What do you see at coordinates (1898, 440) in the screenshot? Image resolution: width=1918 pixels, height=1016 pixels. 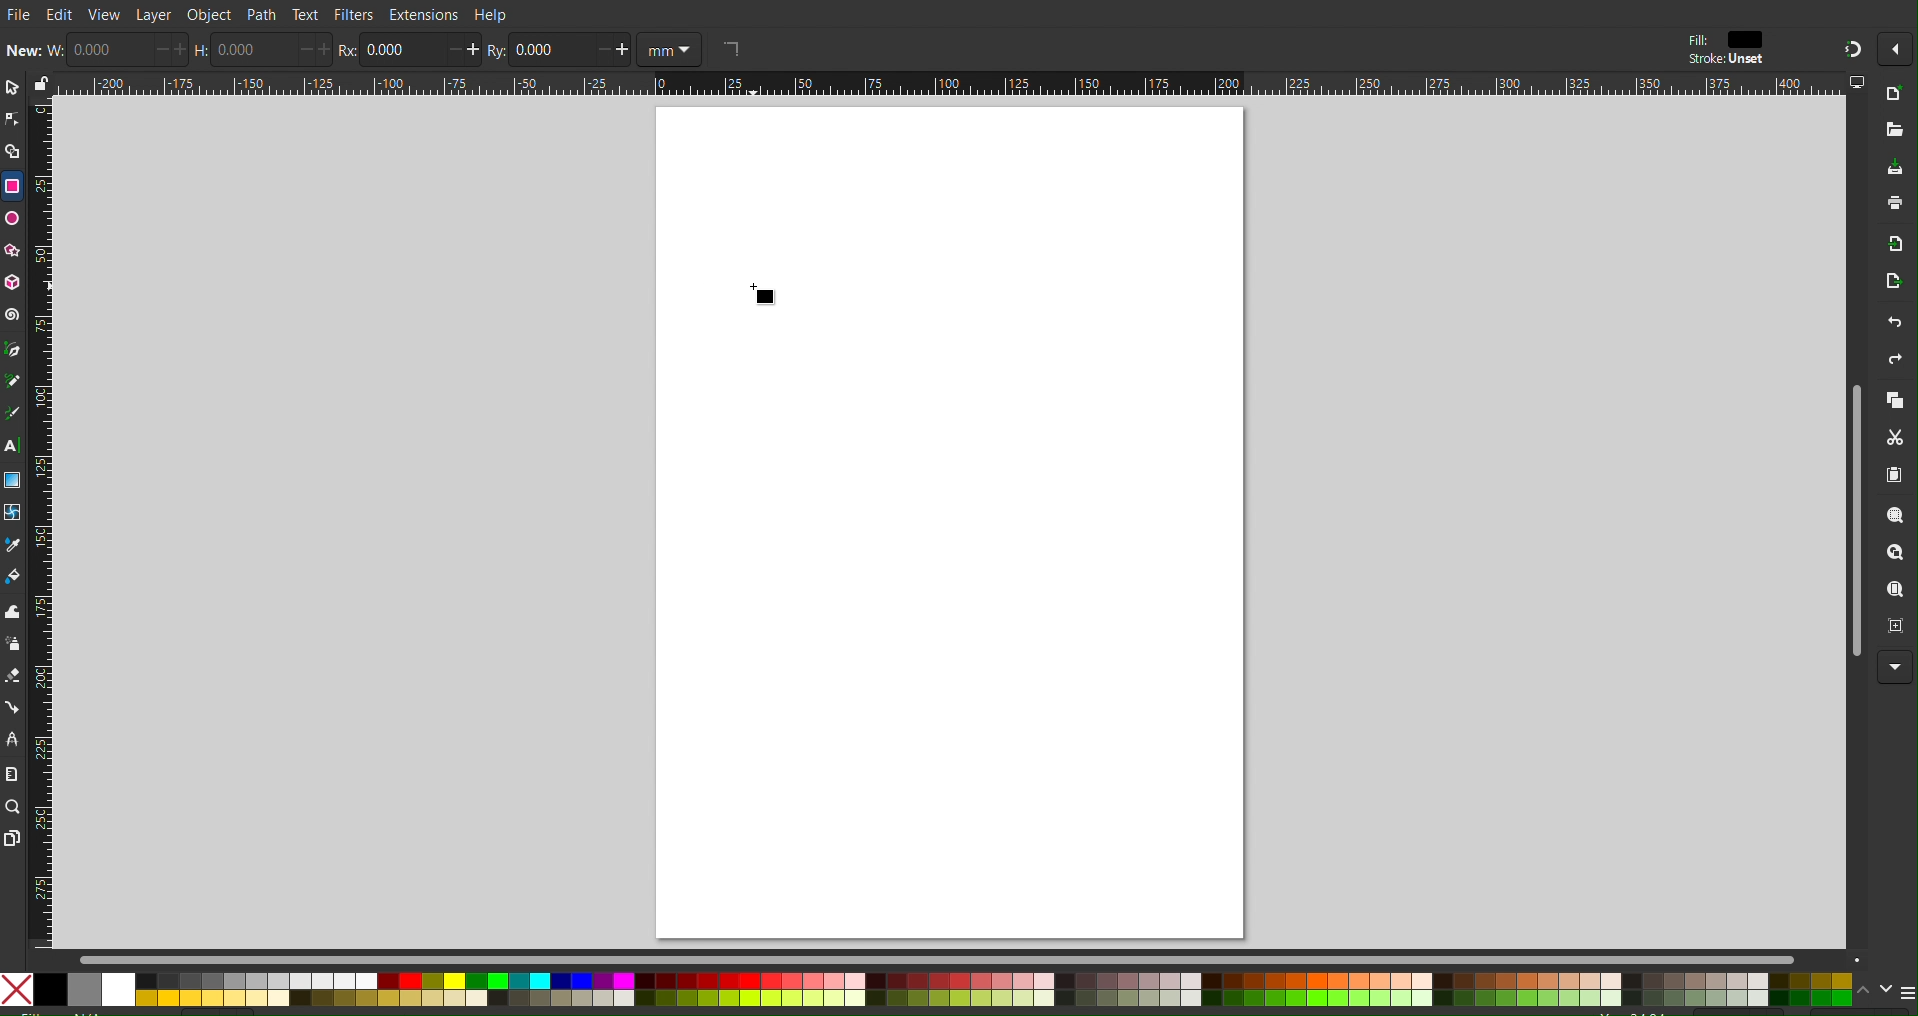 I see `Cut` at bounding box center [1898, 440].